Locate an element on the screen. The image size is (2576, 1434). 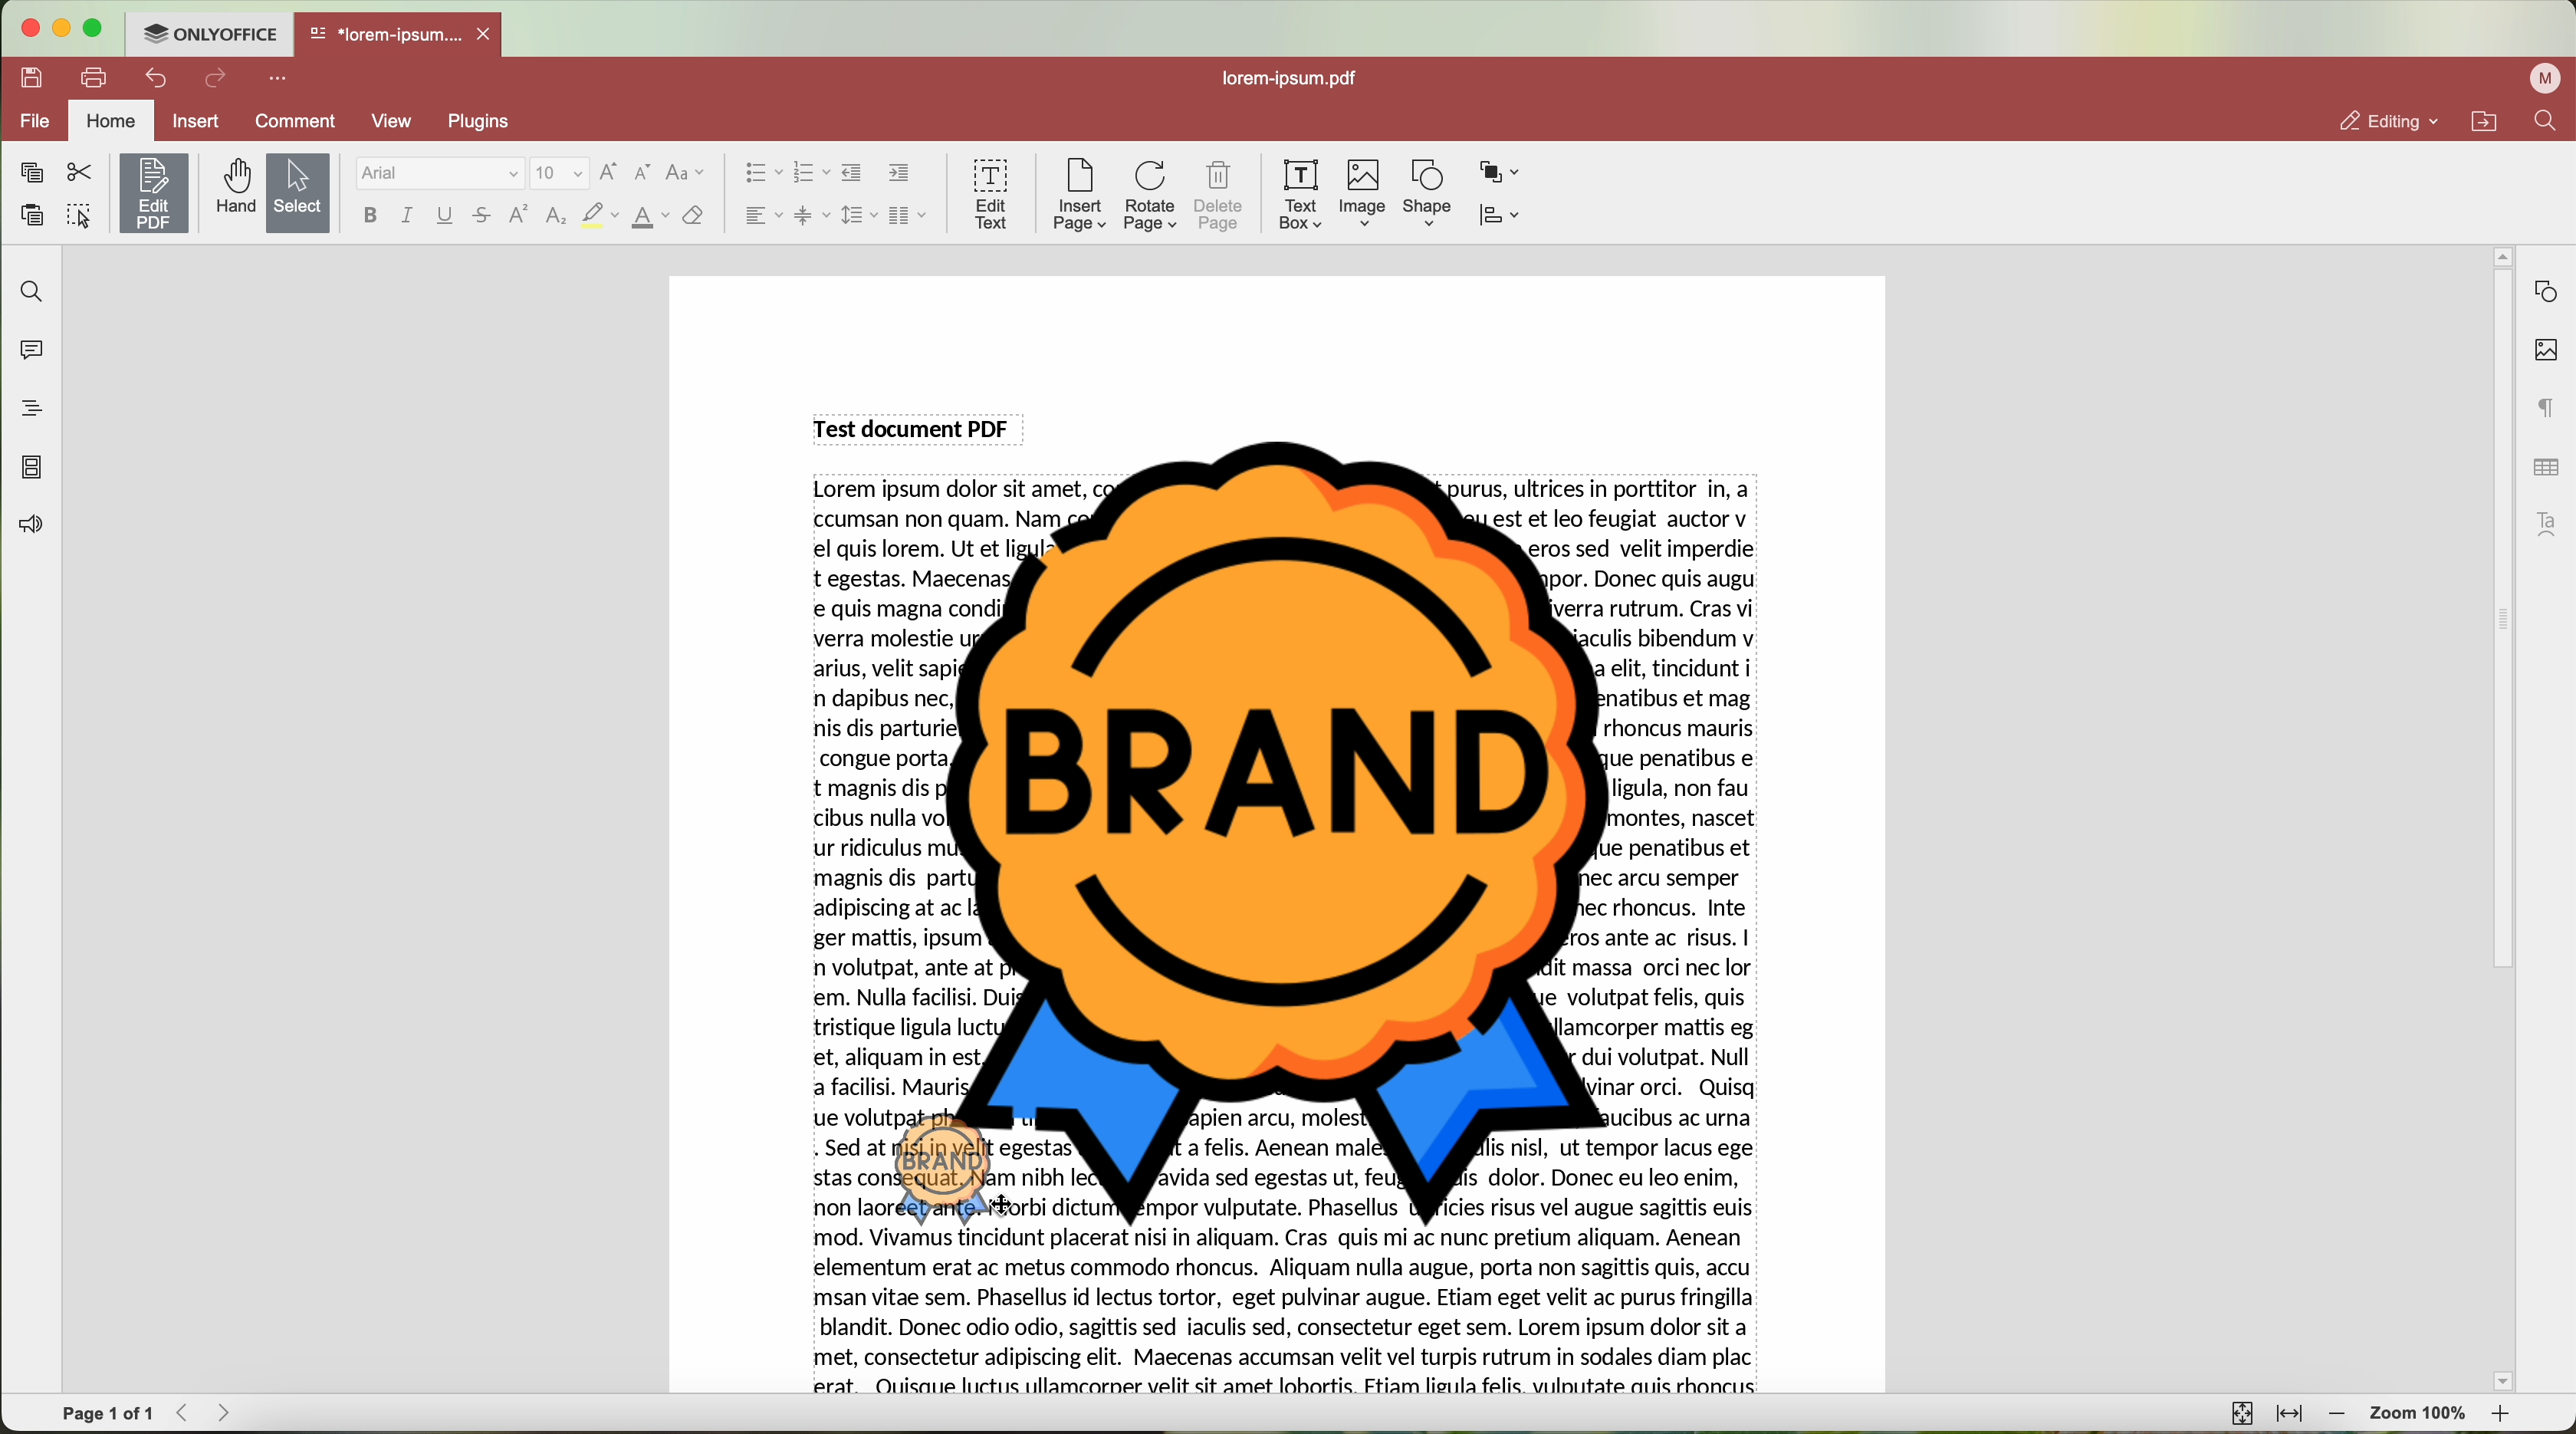
undo is located at coordinates (159, 78).